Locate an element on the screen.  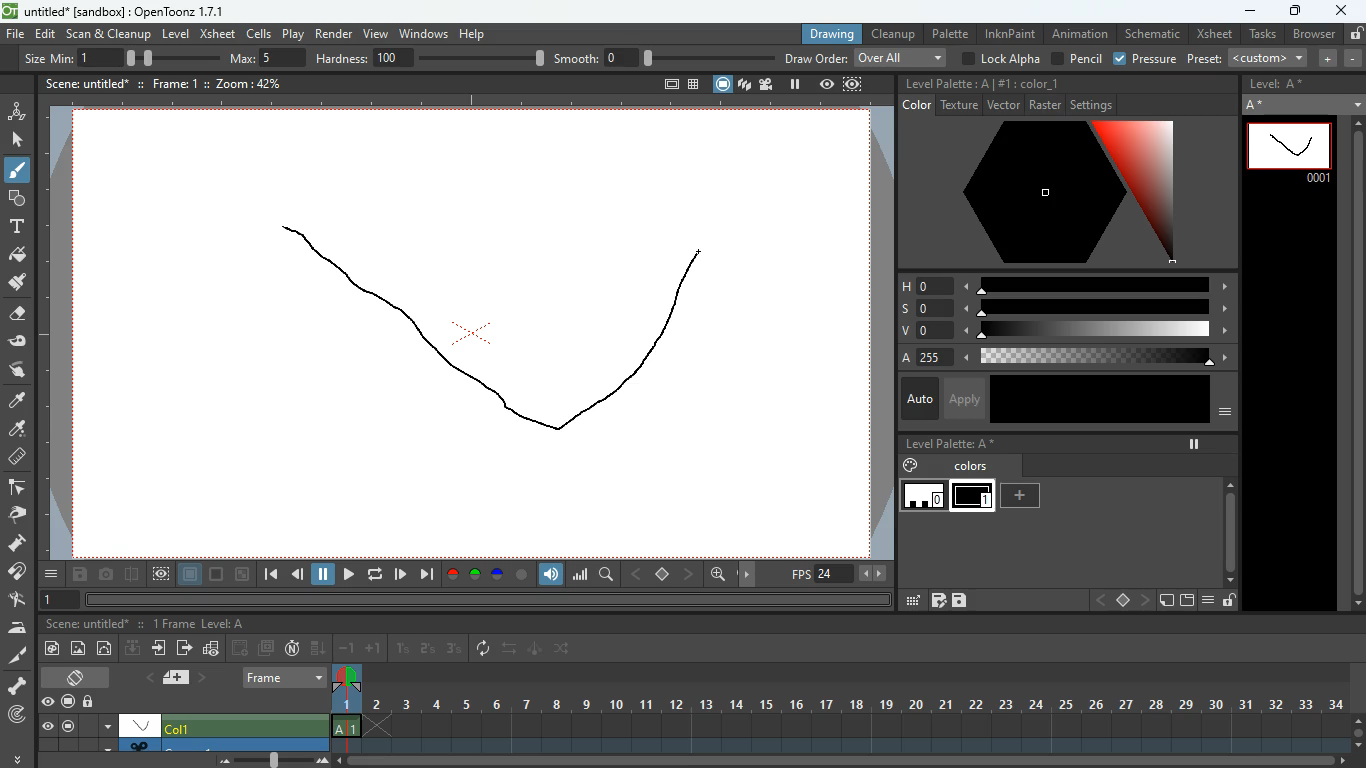
play is located at coordinates (295, 33).